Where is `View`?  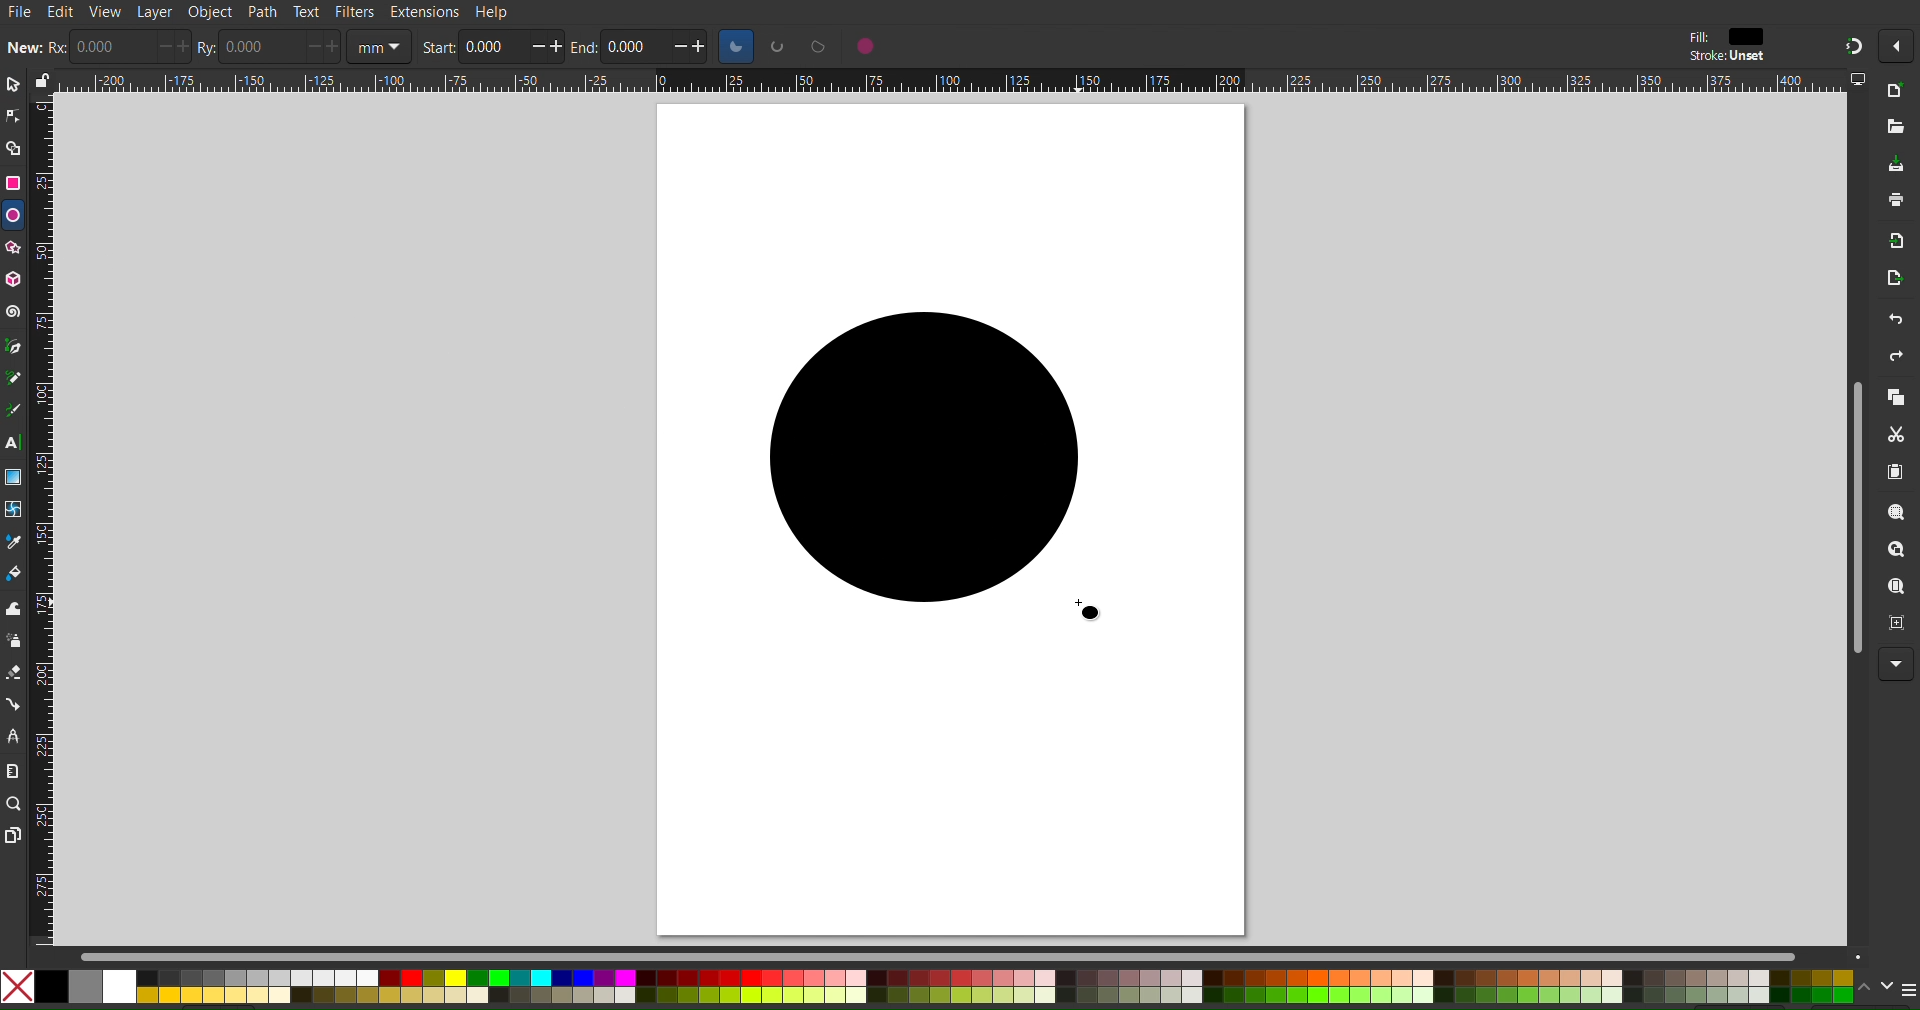
View is located at coordinates (106, 14).